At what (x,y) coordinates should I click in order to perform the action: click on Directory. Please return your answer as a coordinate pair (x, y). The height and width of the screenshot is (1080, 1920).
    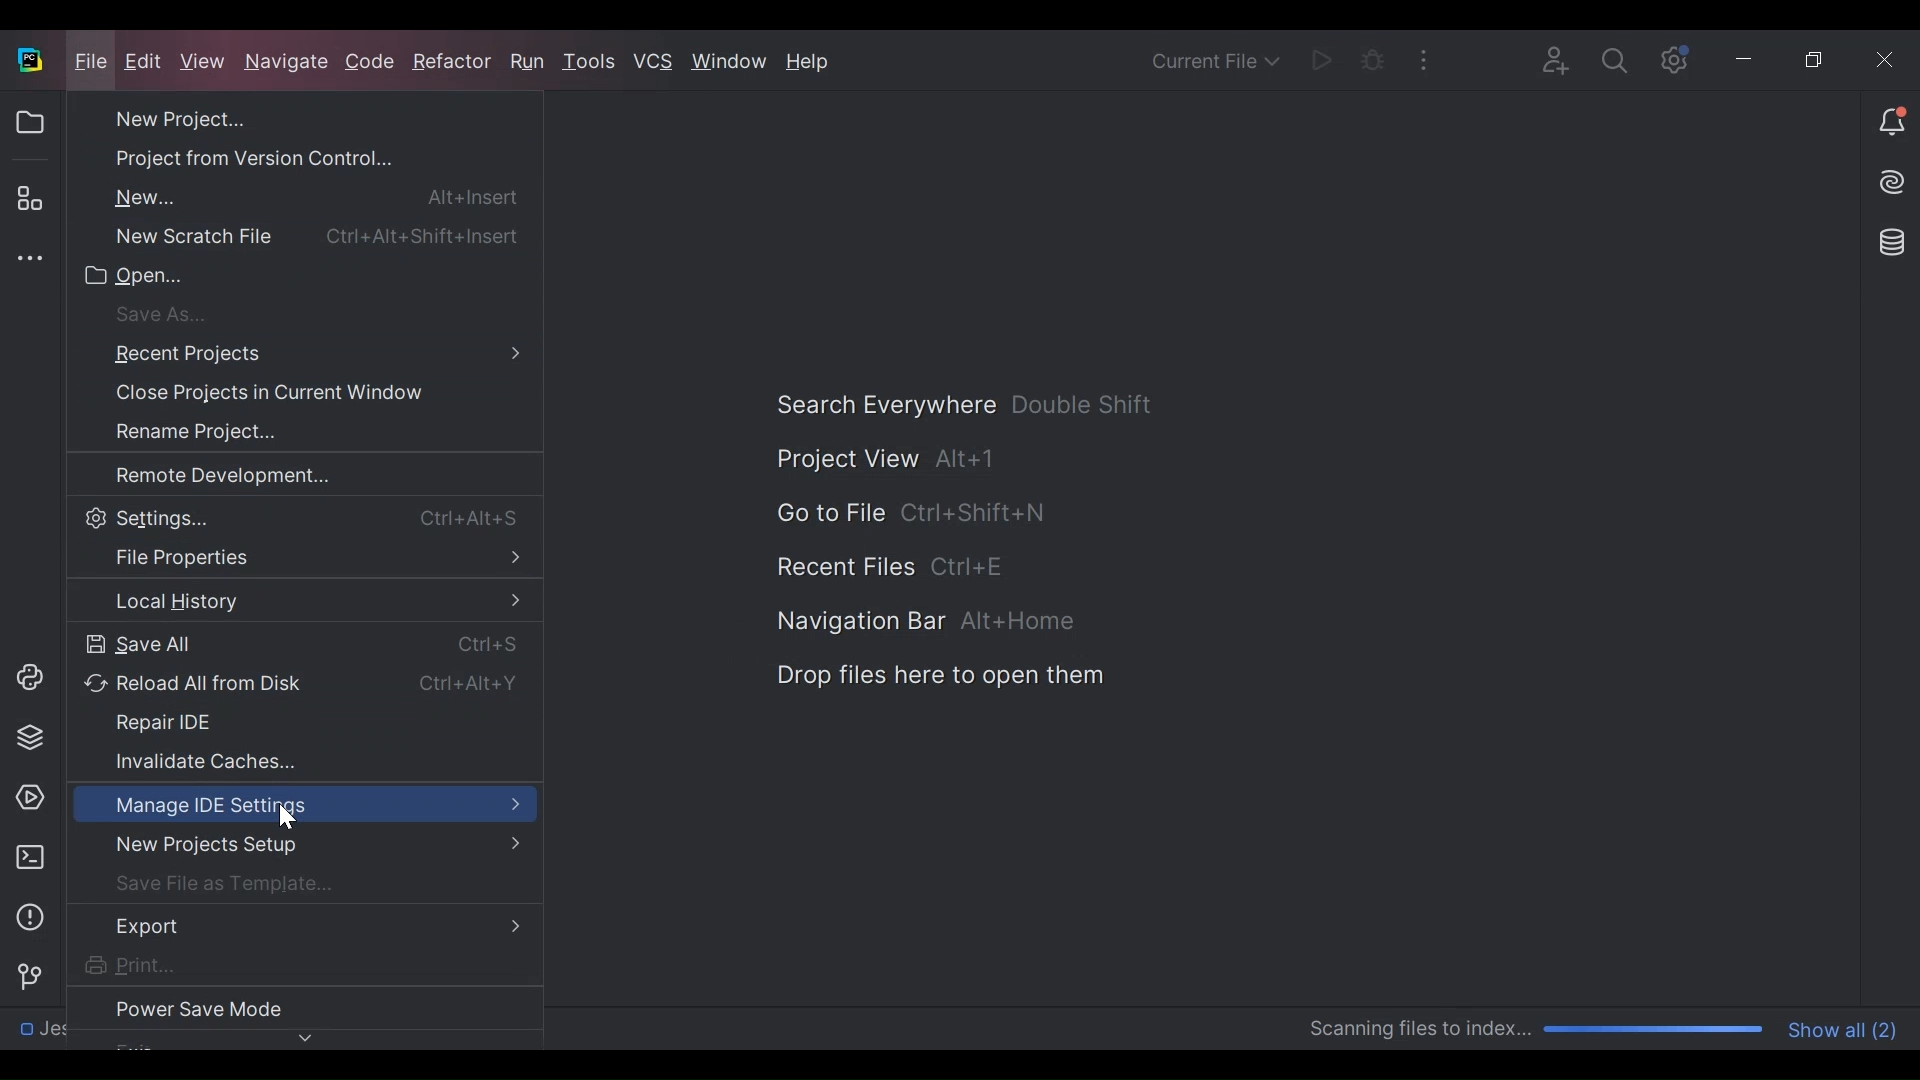
    Looking at the image, I should click on (97, 1033).